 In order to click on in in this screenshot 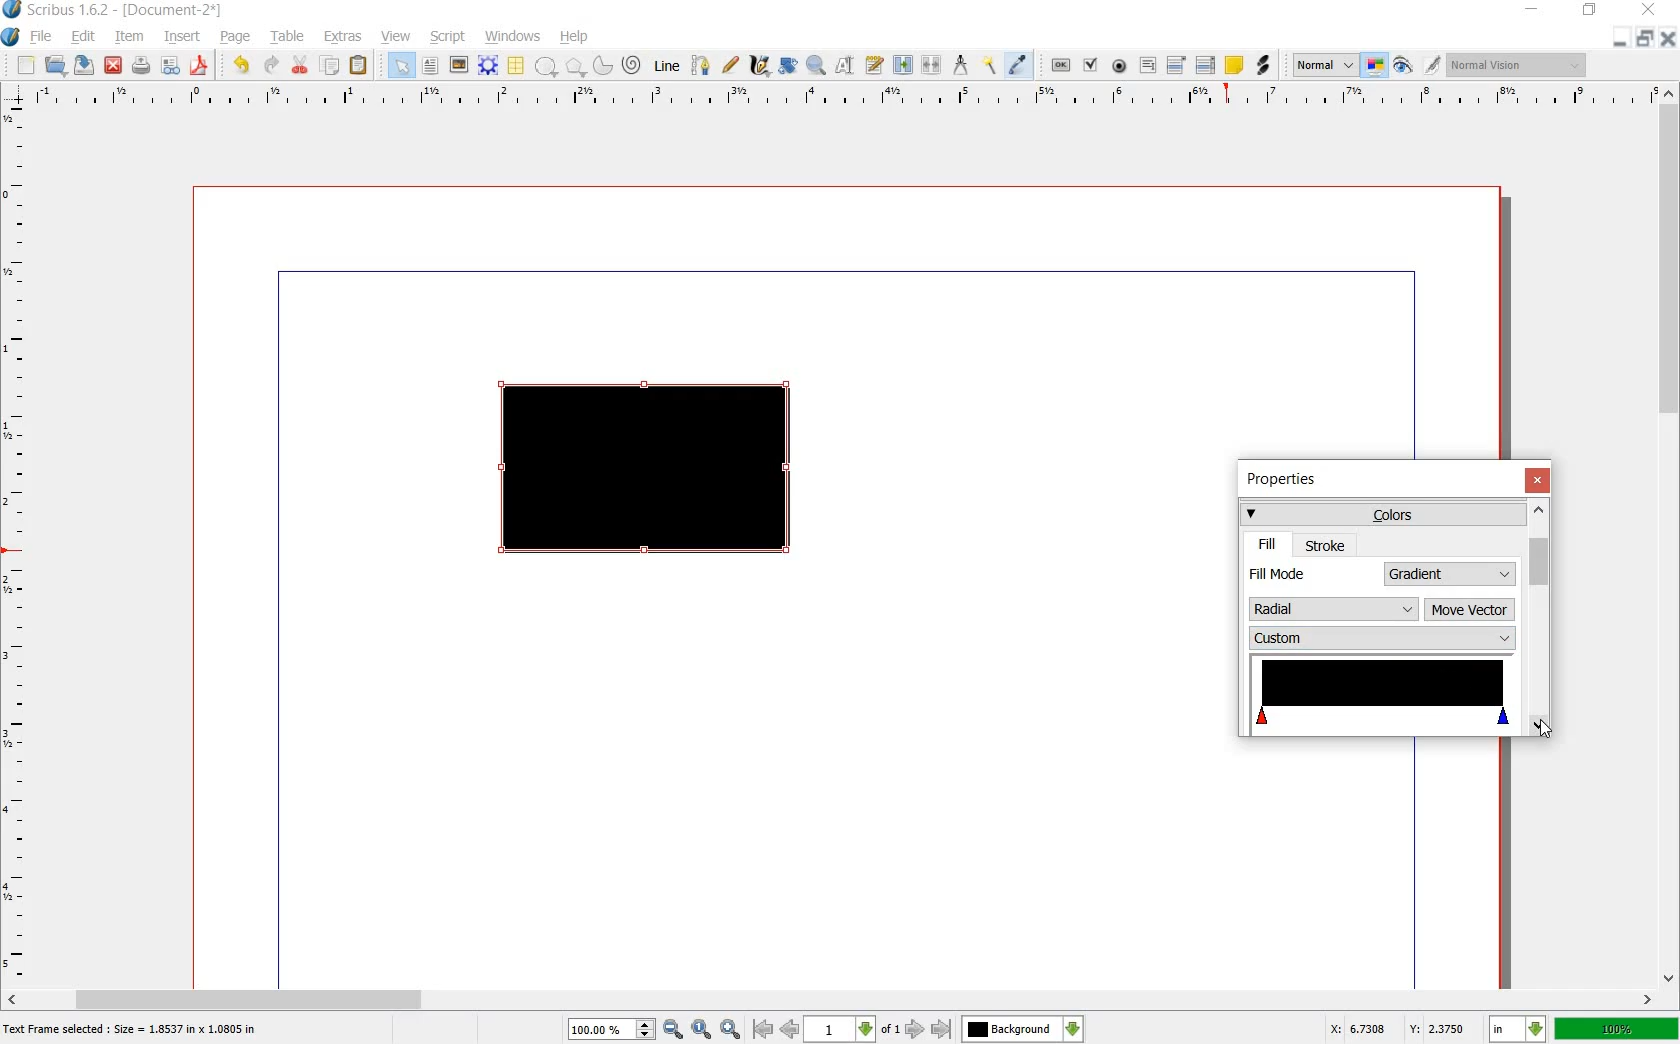, I will do `click(1519, 1029)`.